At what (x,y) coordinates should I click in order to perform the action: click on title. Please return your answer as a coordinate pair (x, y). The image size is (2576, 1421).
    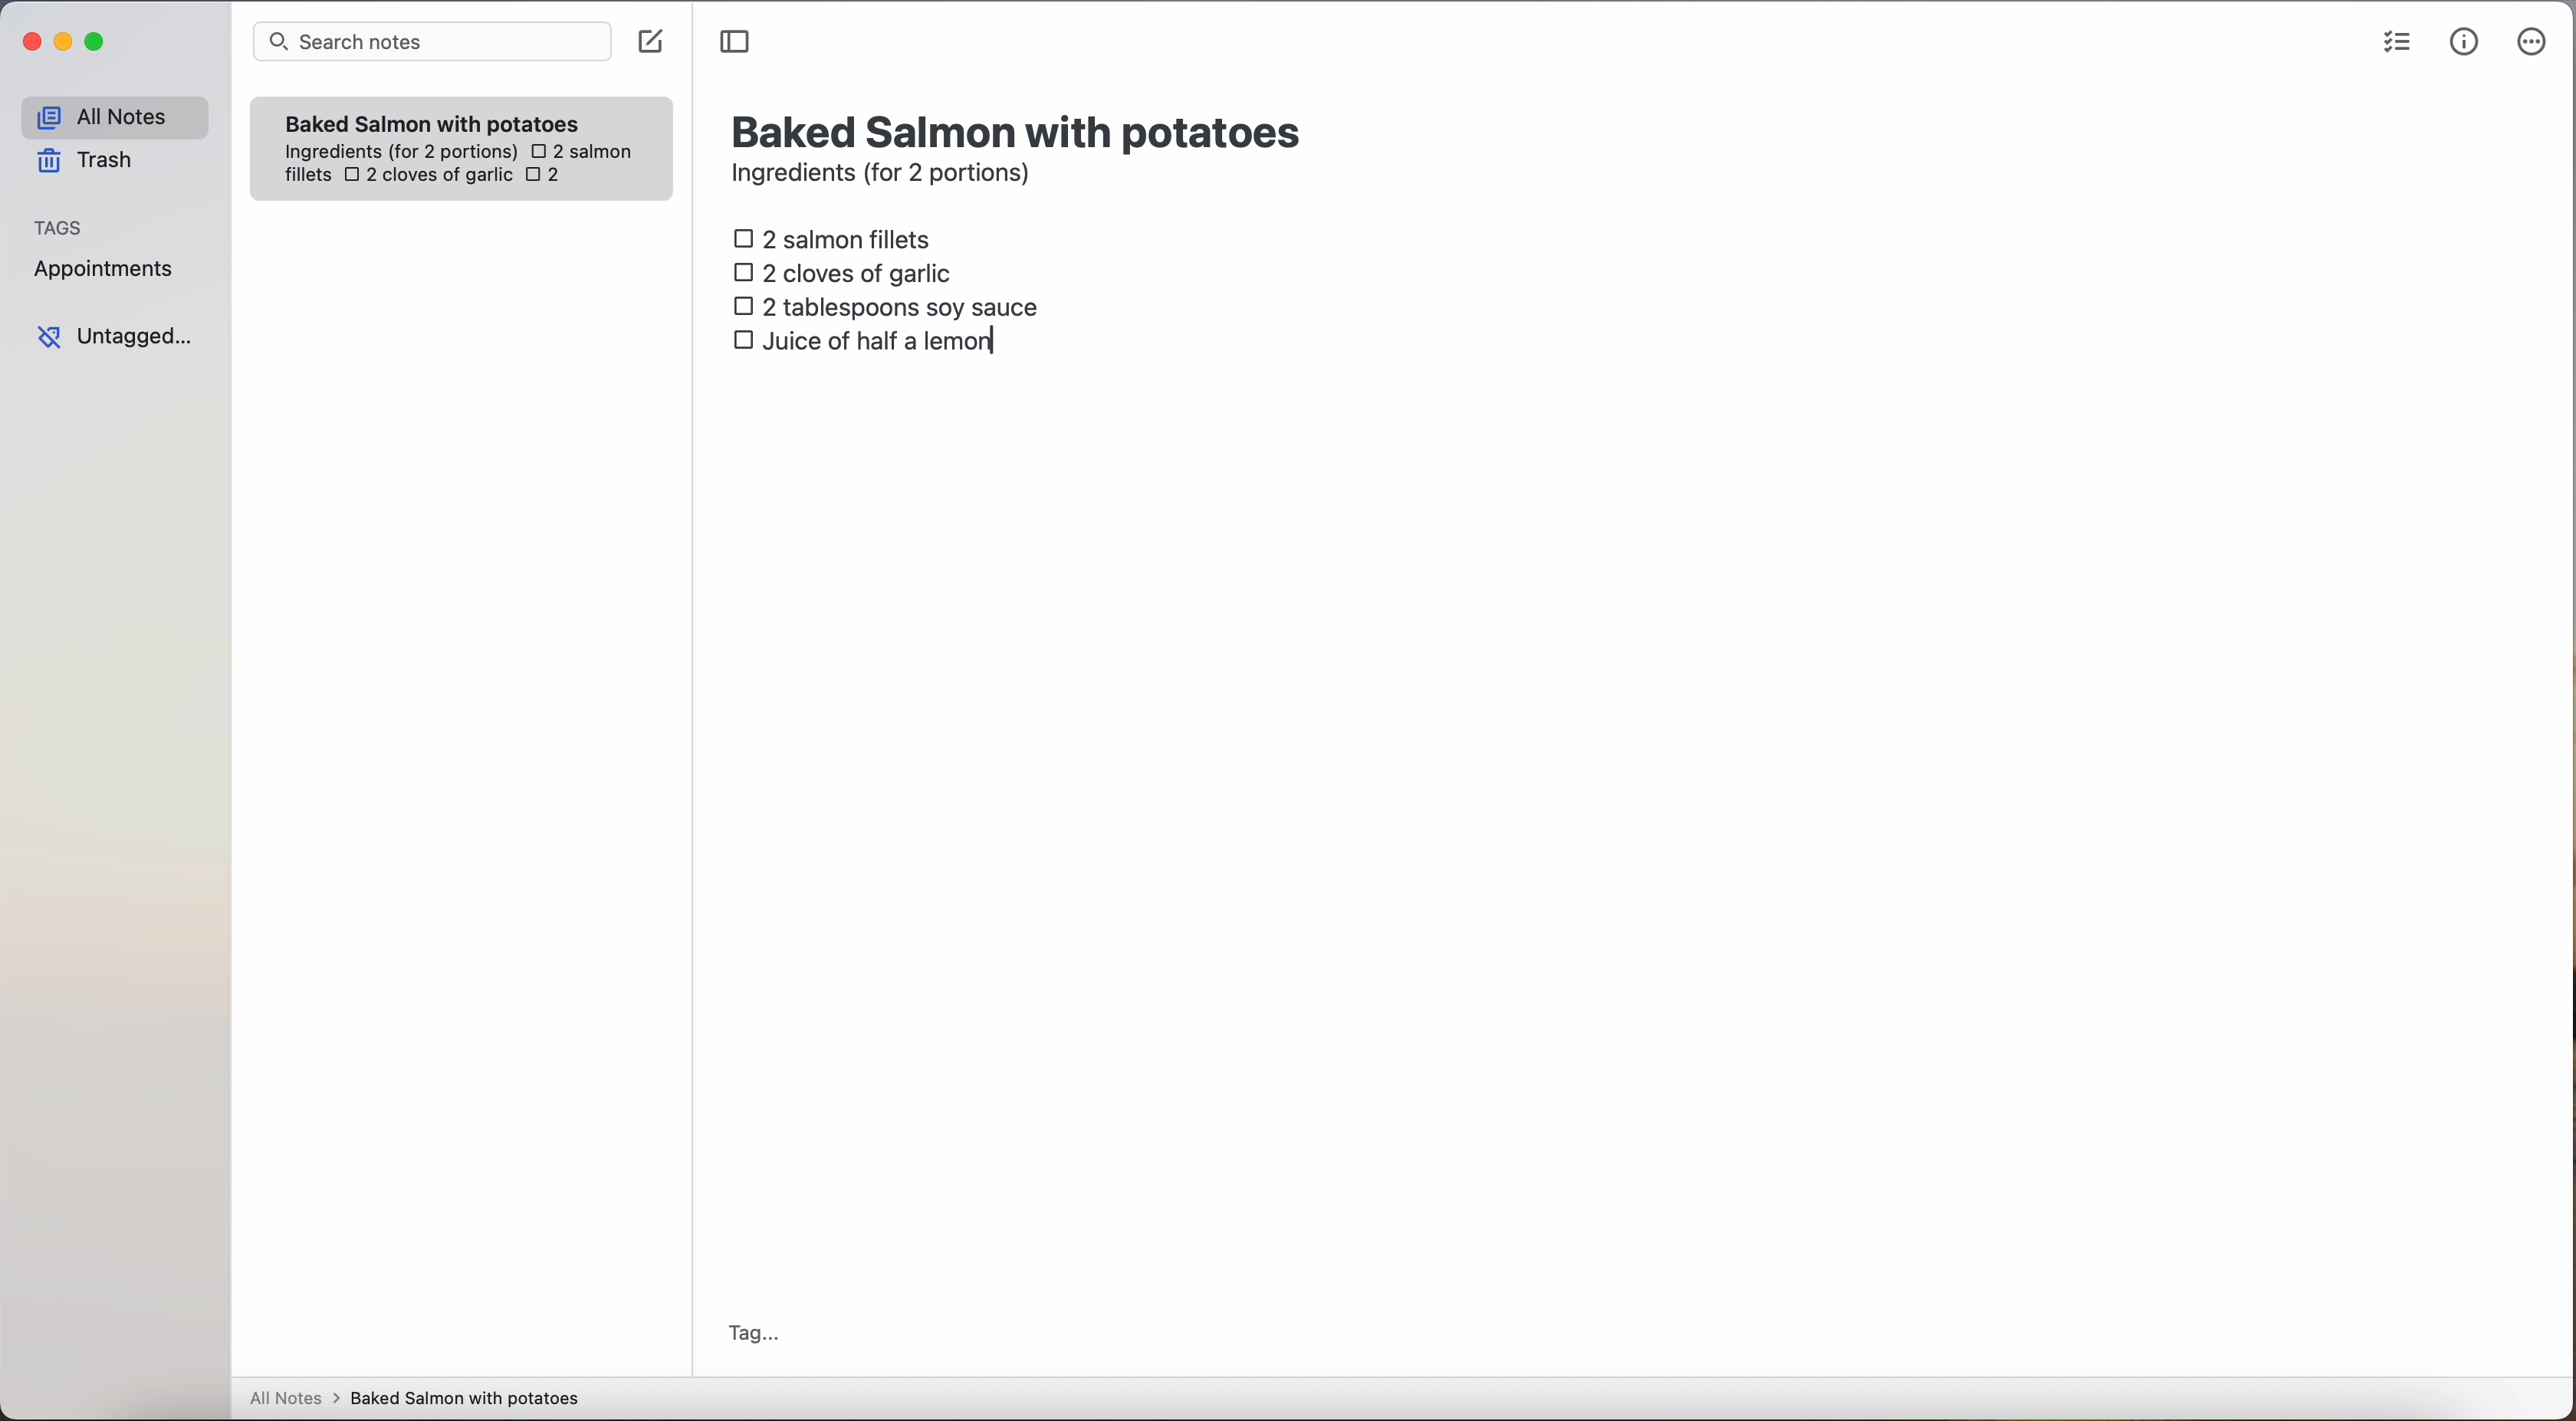
    Looking at the image, I should click on (1021, 129).